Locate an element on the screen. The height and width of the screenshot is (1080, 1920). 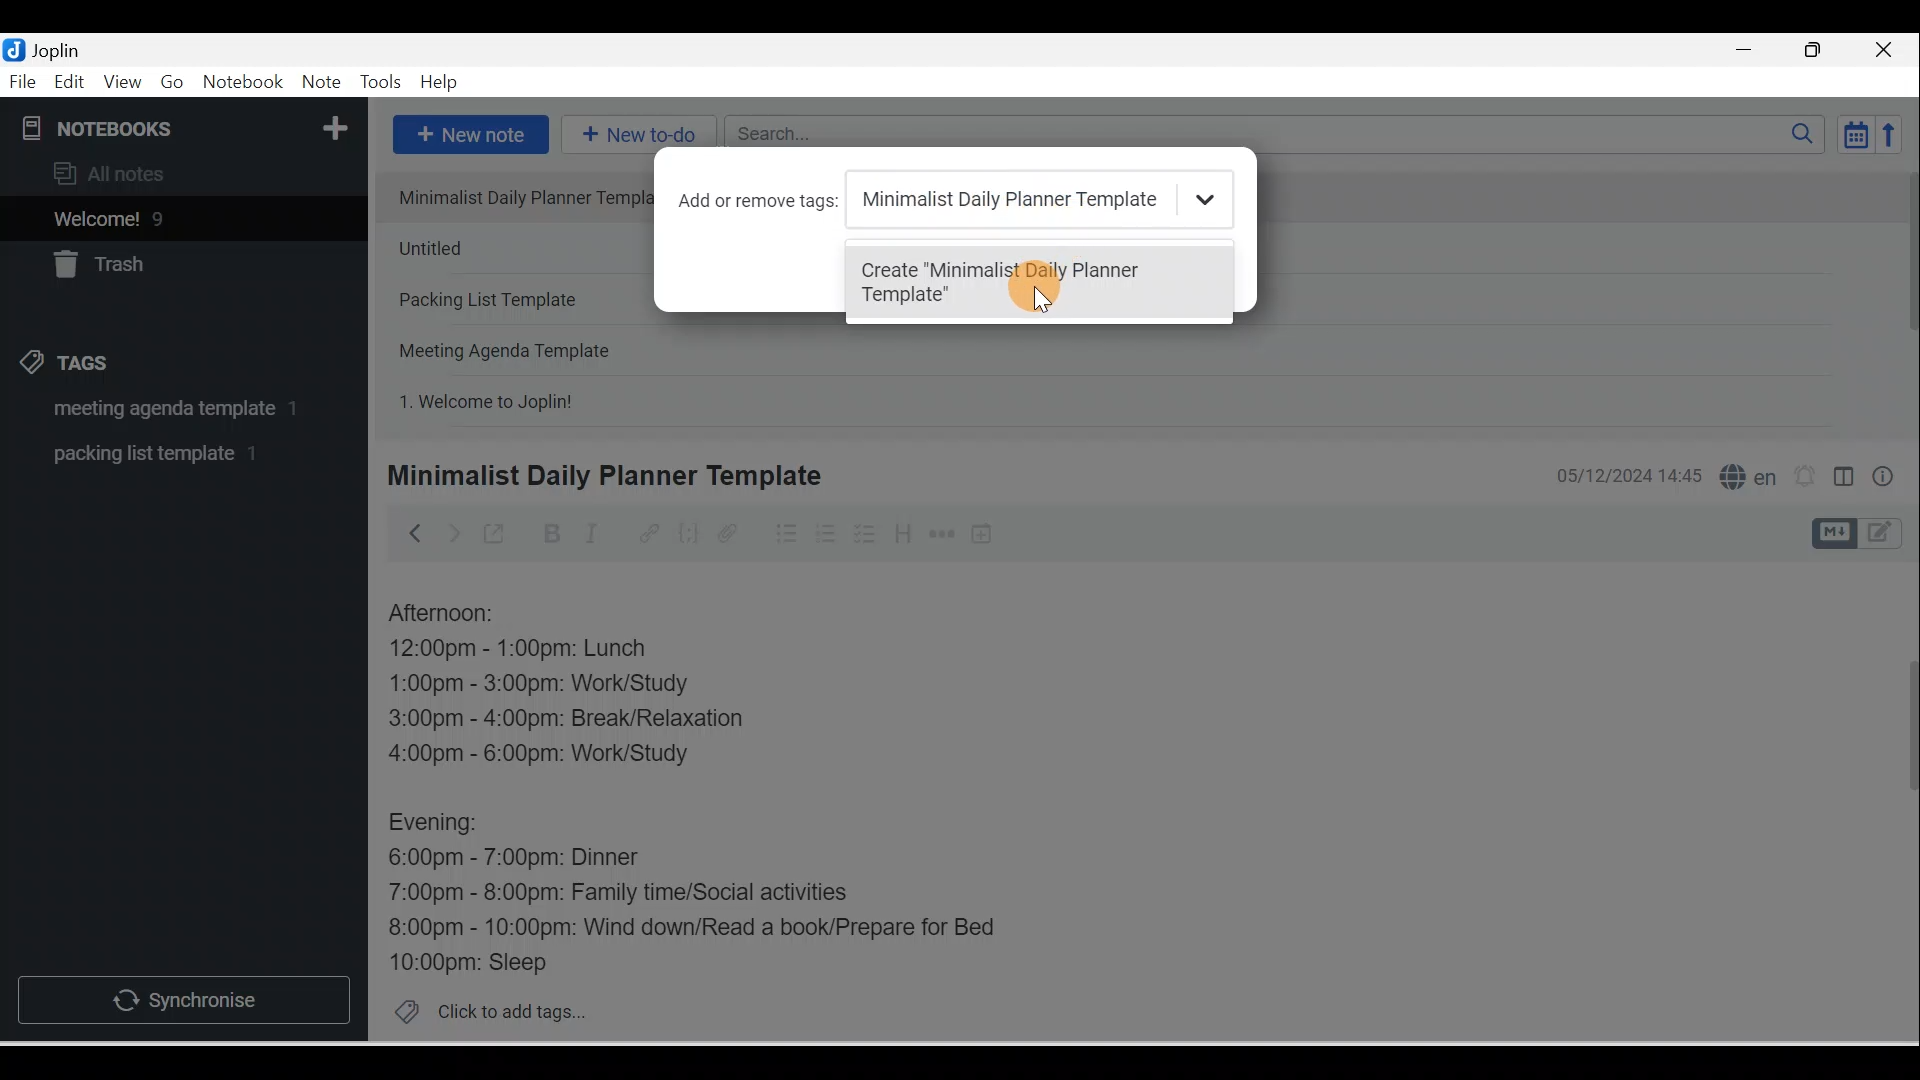
Code is located at coordinates (689, 535).